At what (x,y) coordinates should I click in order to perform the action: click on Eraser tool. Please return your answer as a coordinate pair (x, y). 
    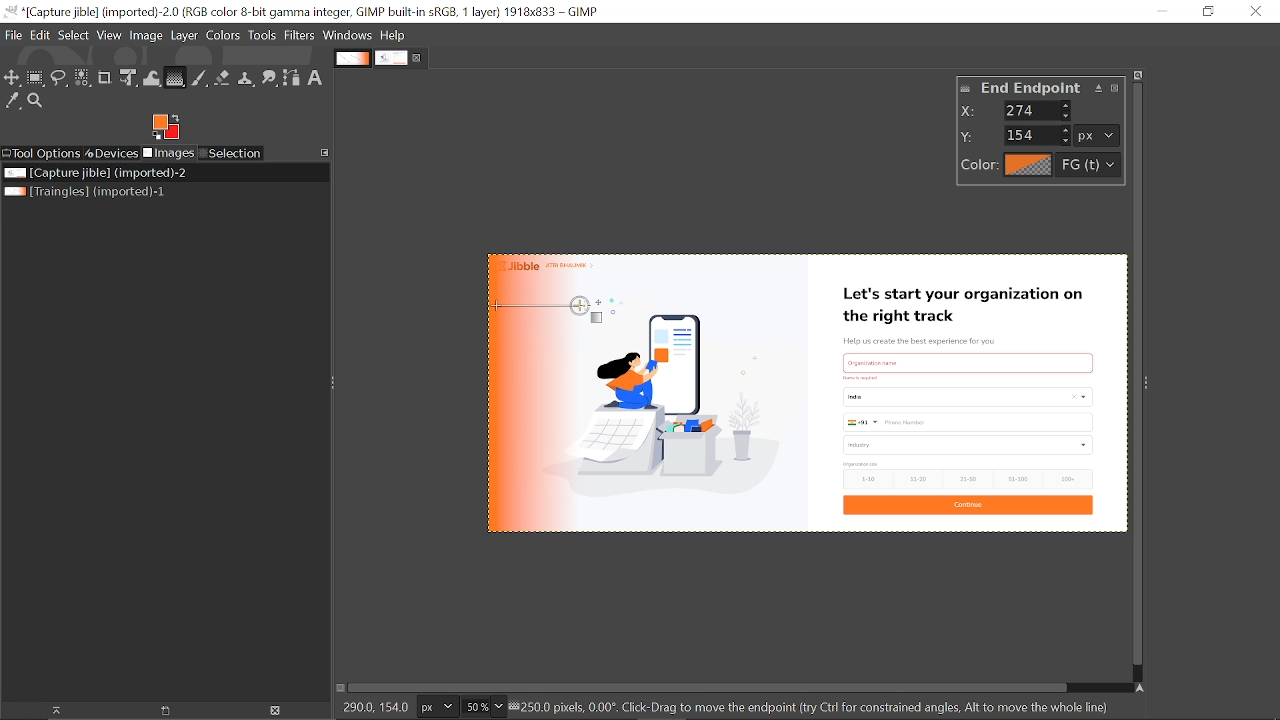
    Looking at the image, I should click on (222, 78).